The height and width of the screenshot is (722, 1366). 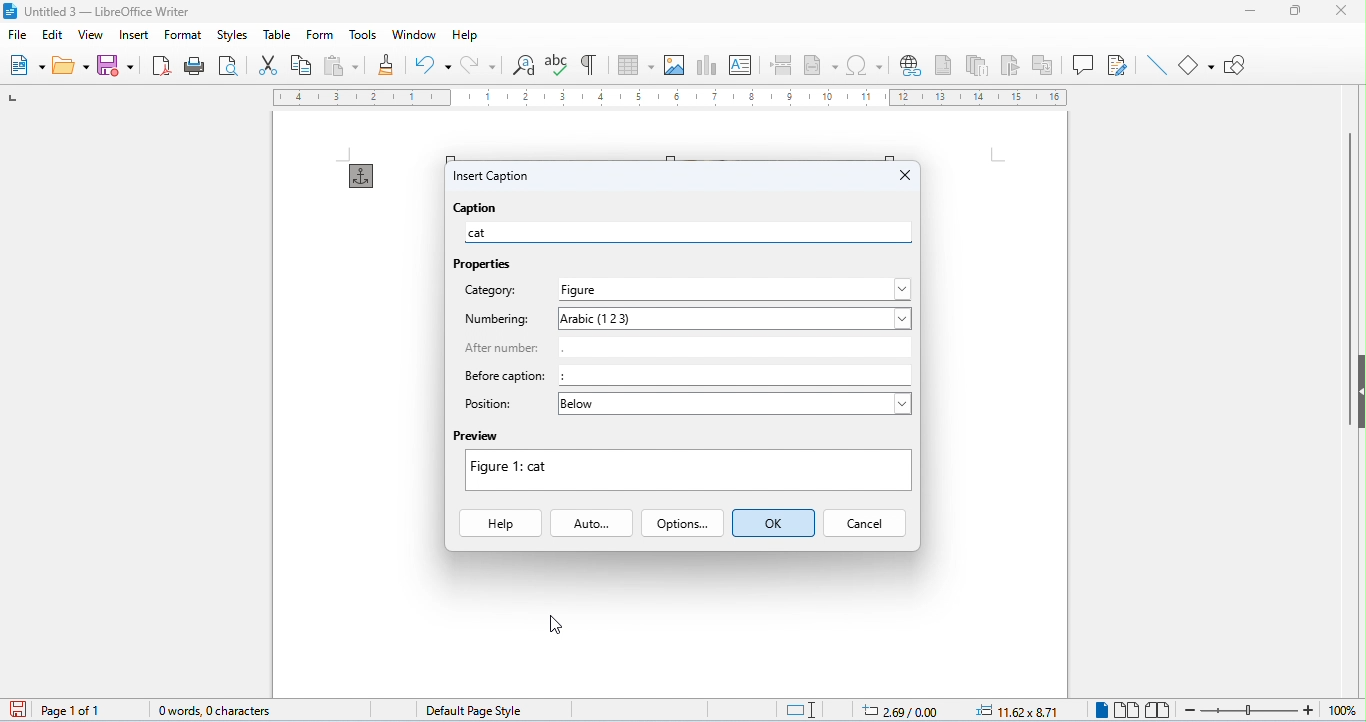 What do you see at coordinates (1013, 65) in the screenshot?
I see `insert bookmark` at bounding box center [1013, 65].